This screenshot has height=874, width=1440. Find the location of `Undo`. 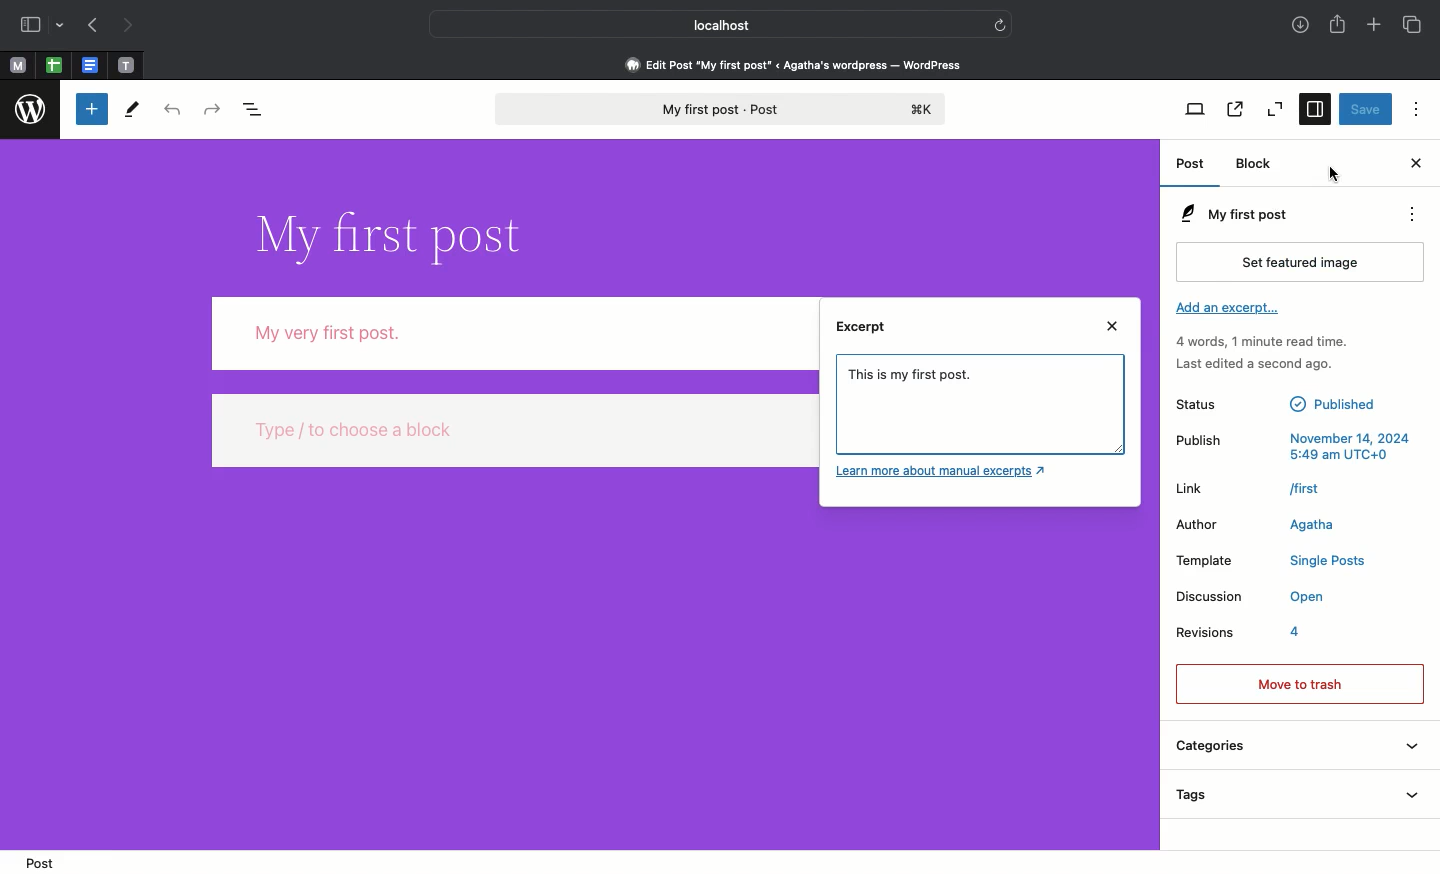

Undo is located at coordinates (170, 111).